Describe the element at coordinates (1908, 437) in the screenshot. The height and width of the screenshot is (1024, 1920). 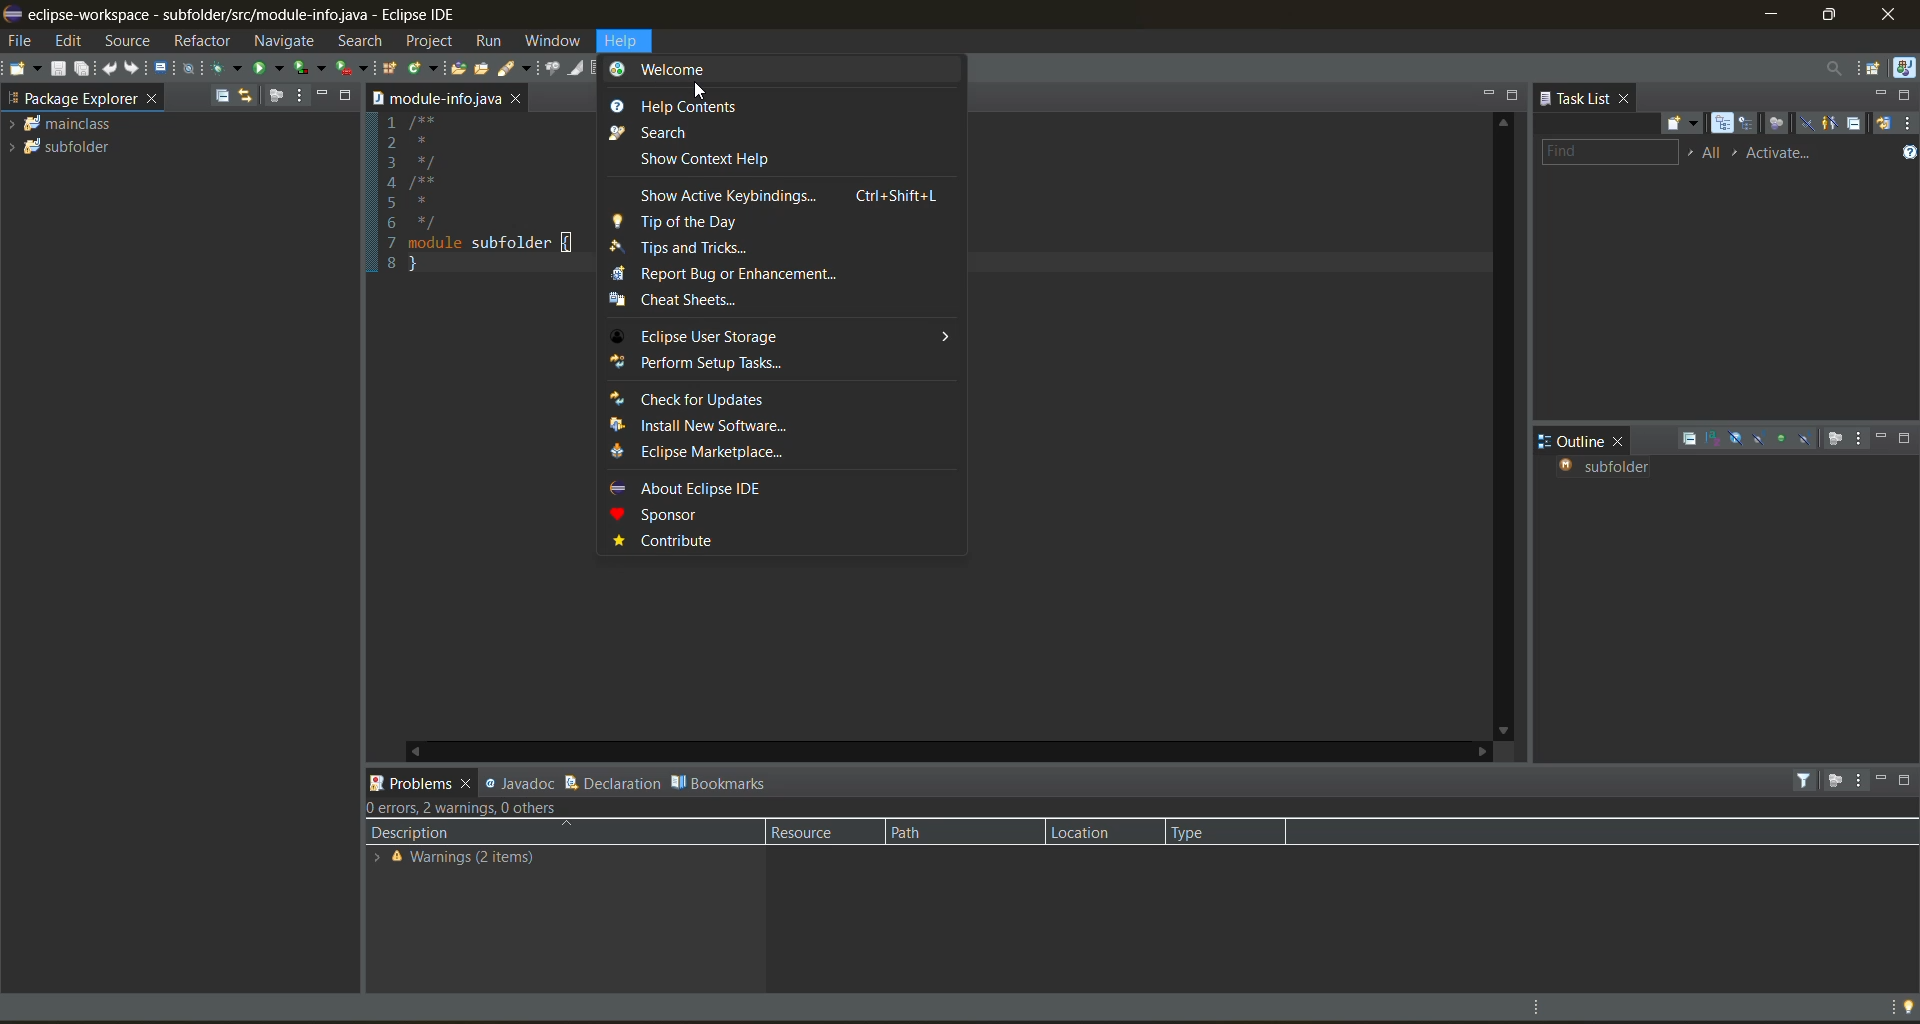
I see `maximize` at that location.